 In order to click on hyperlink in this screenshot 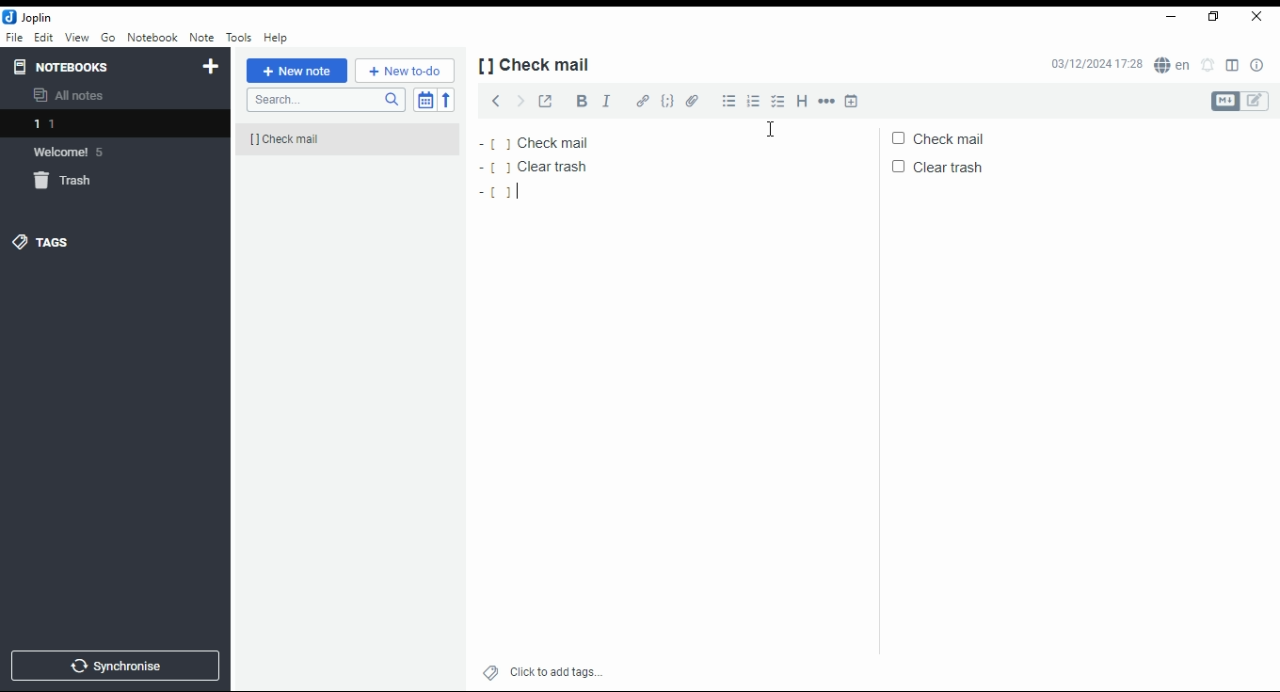, I will do `click(642, 101)`.